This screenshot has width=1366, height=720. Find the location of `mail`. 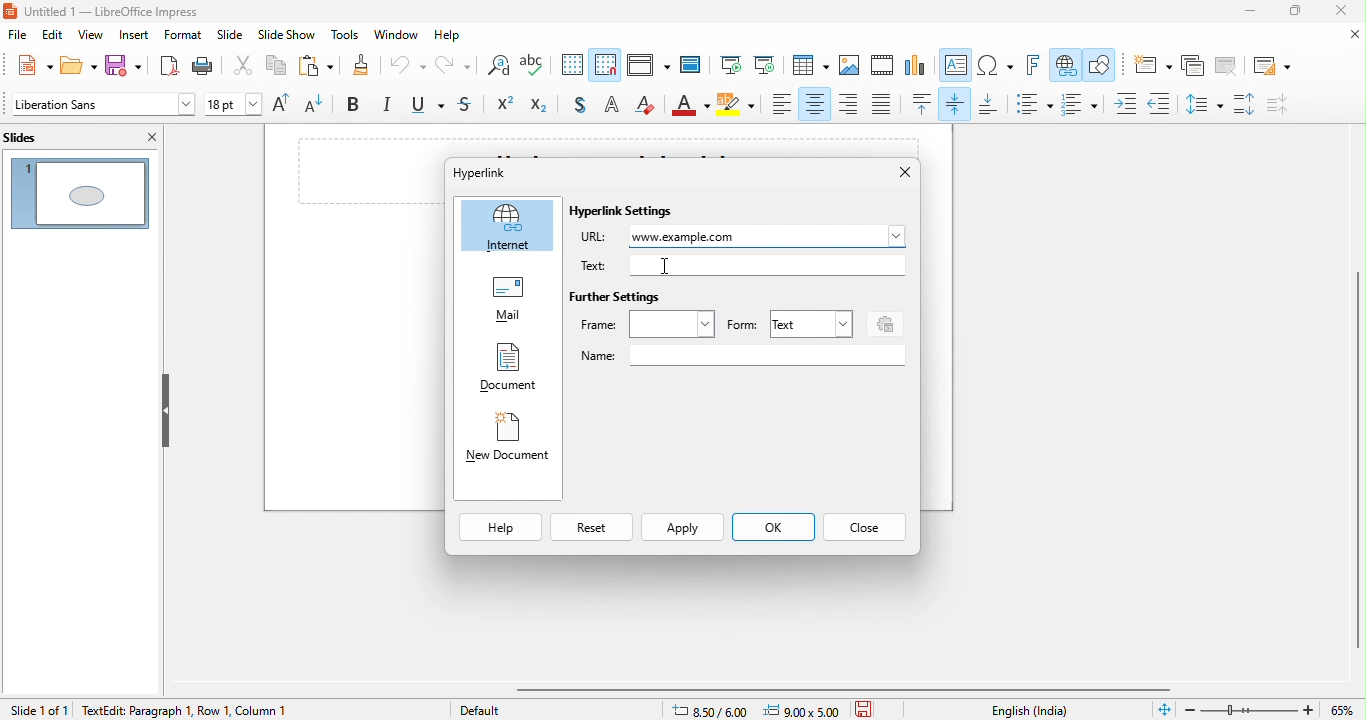

mail is located at coordinates (508, 302).